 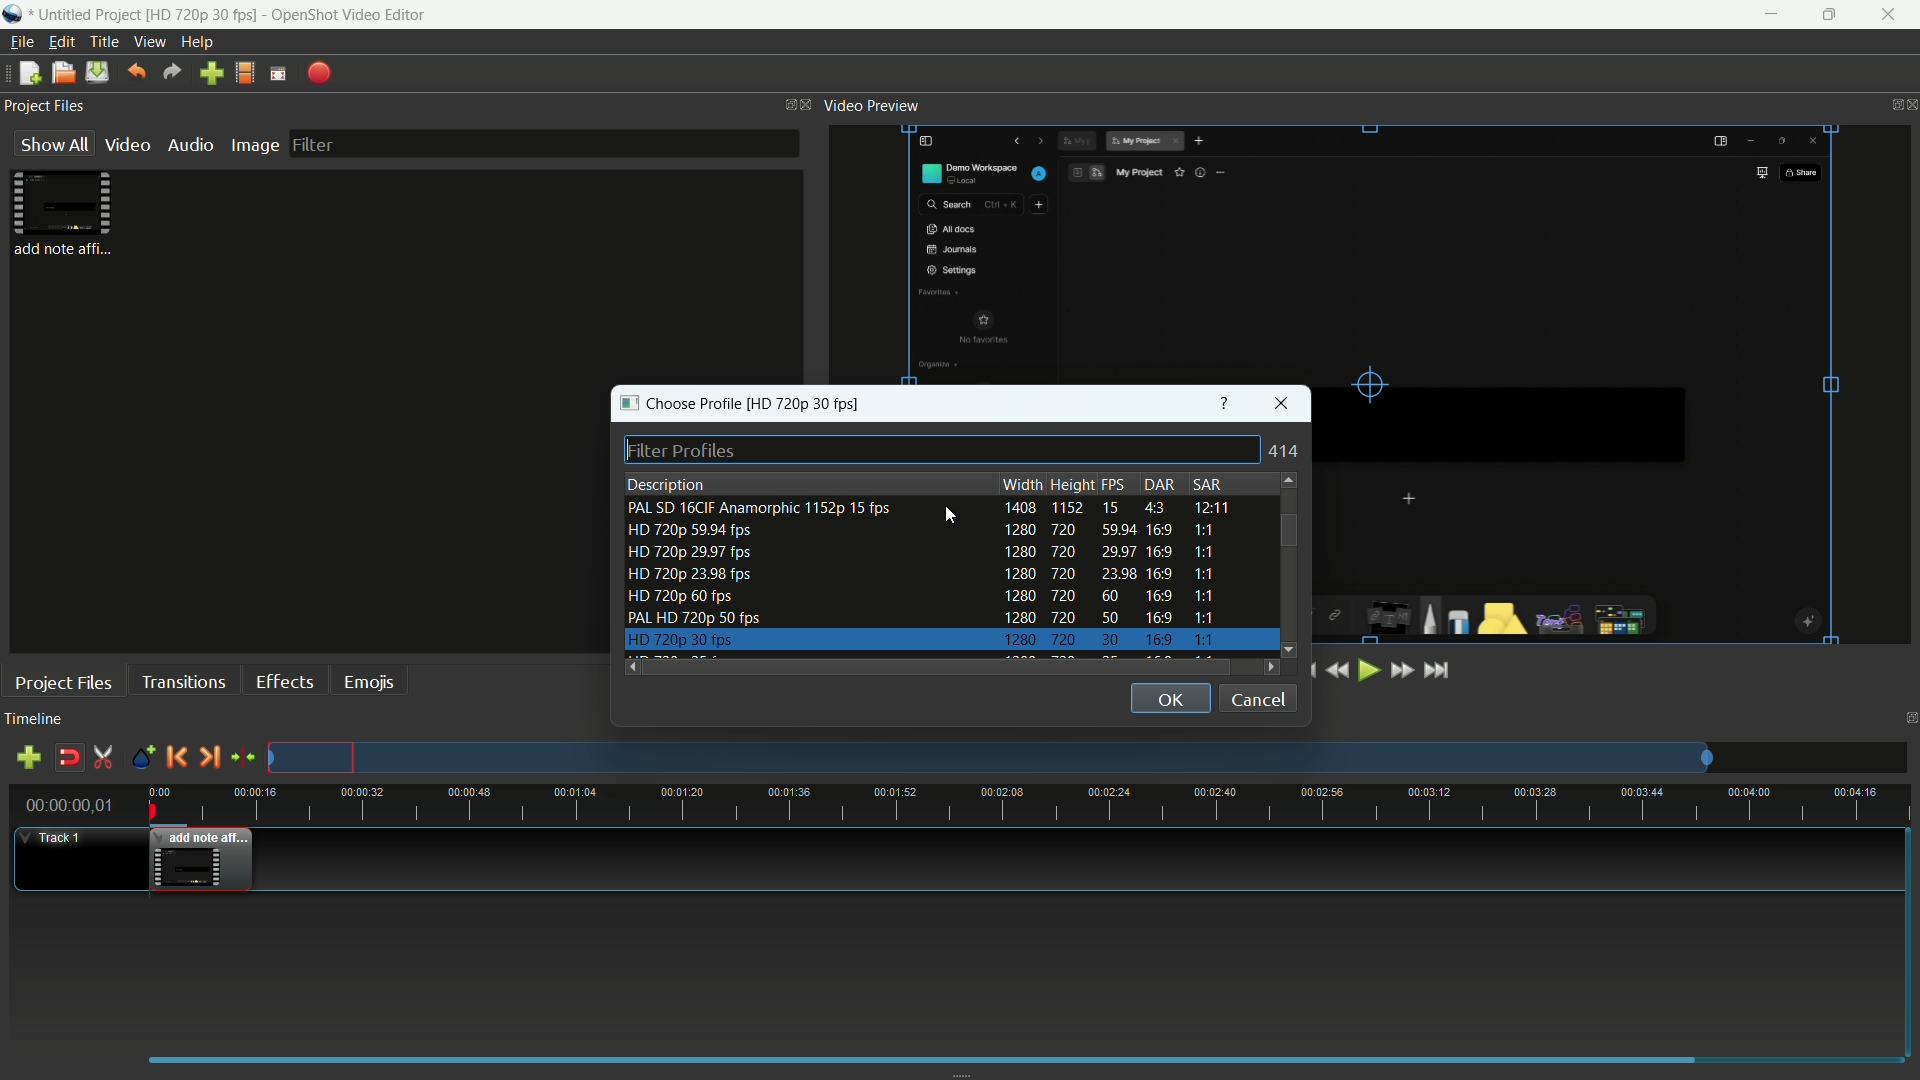 I want to click on profile-2, so click(x=928, y=531).